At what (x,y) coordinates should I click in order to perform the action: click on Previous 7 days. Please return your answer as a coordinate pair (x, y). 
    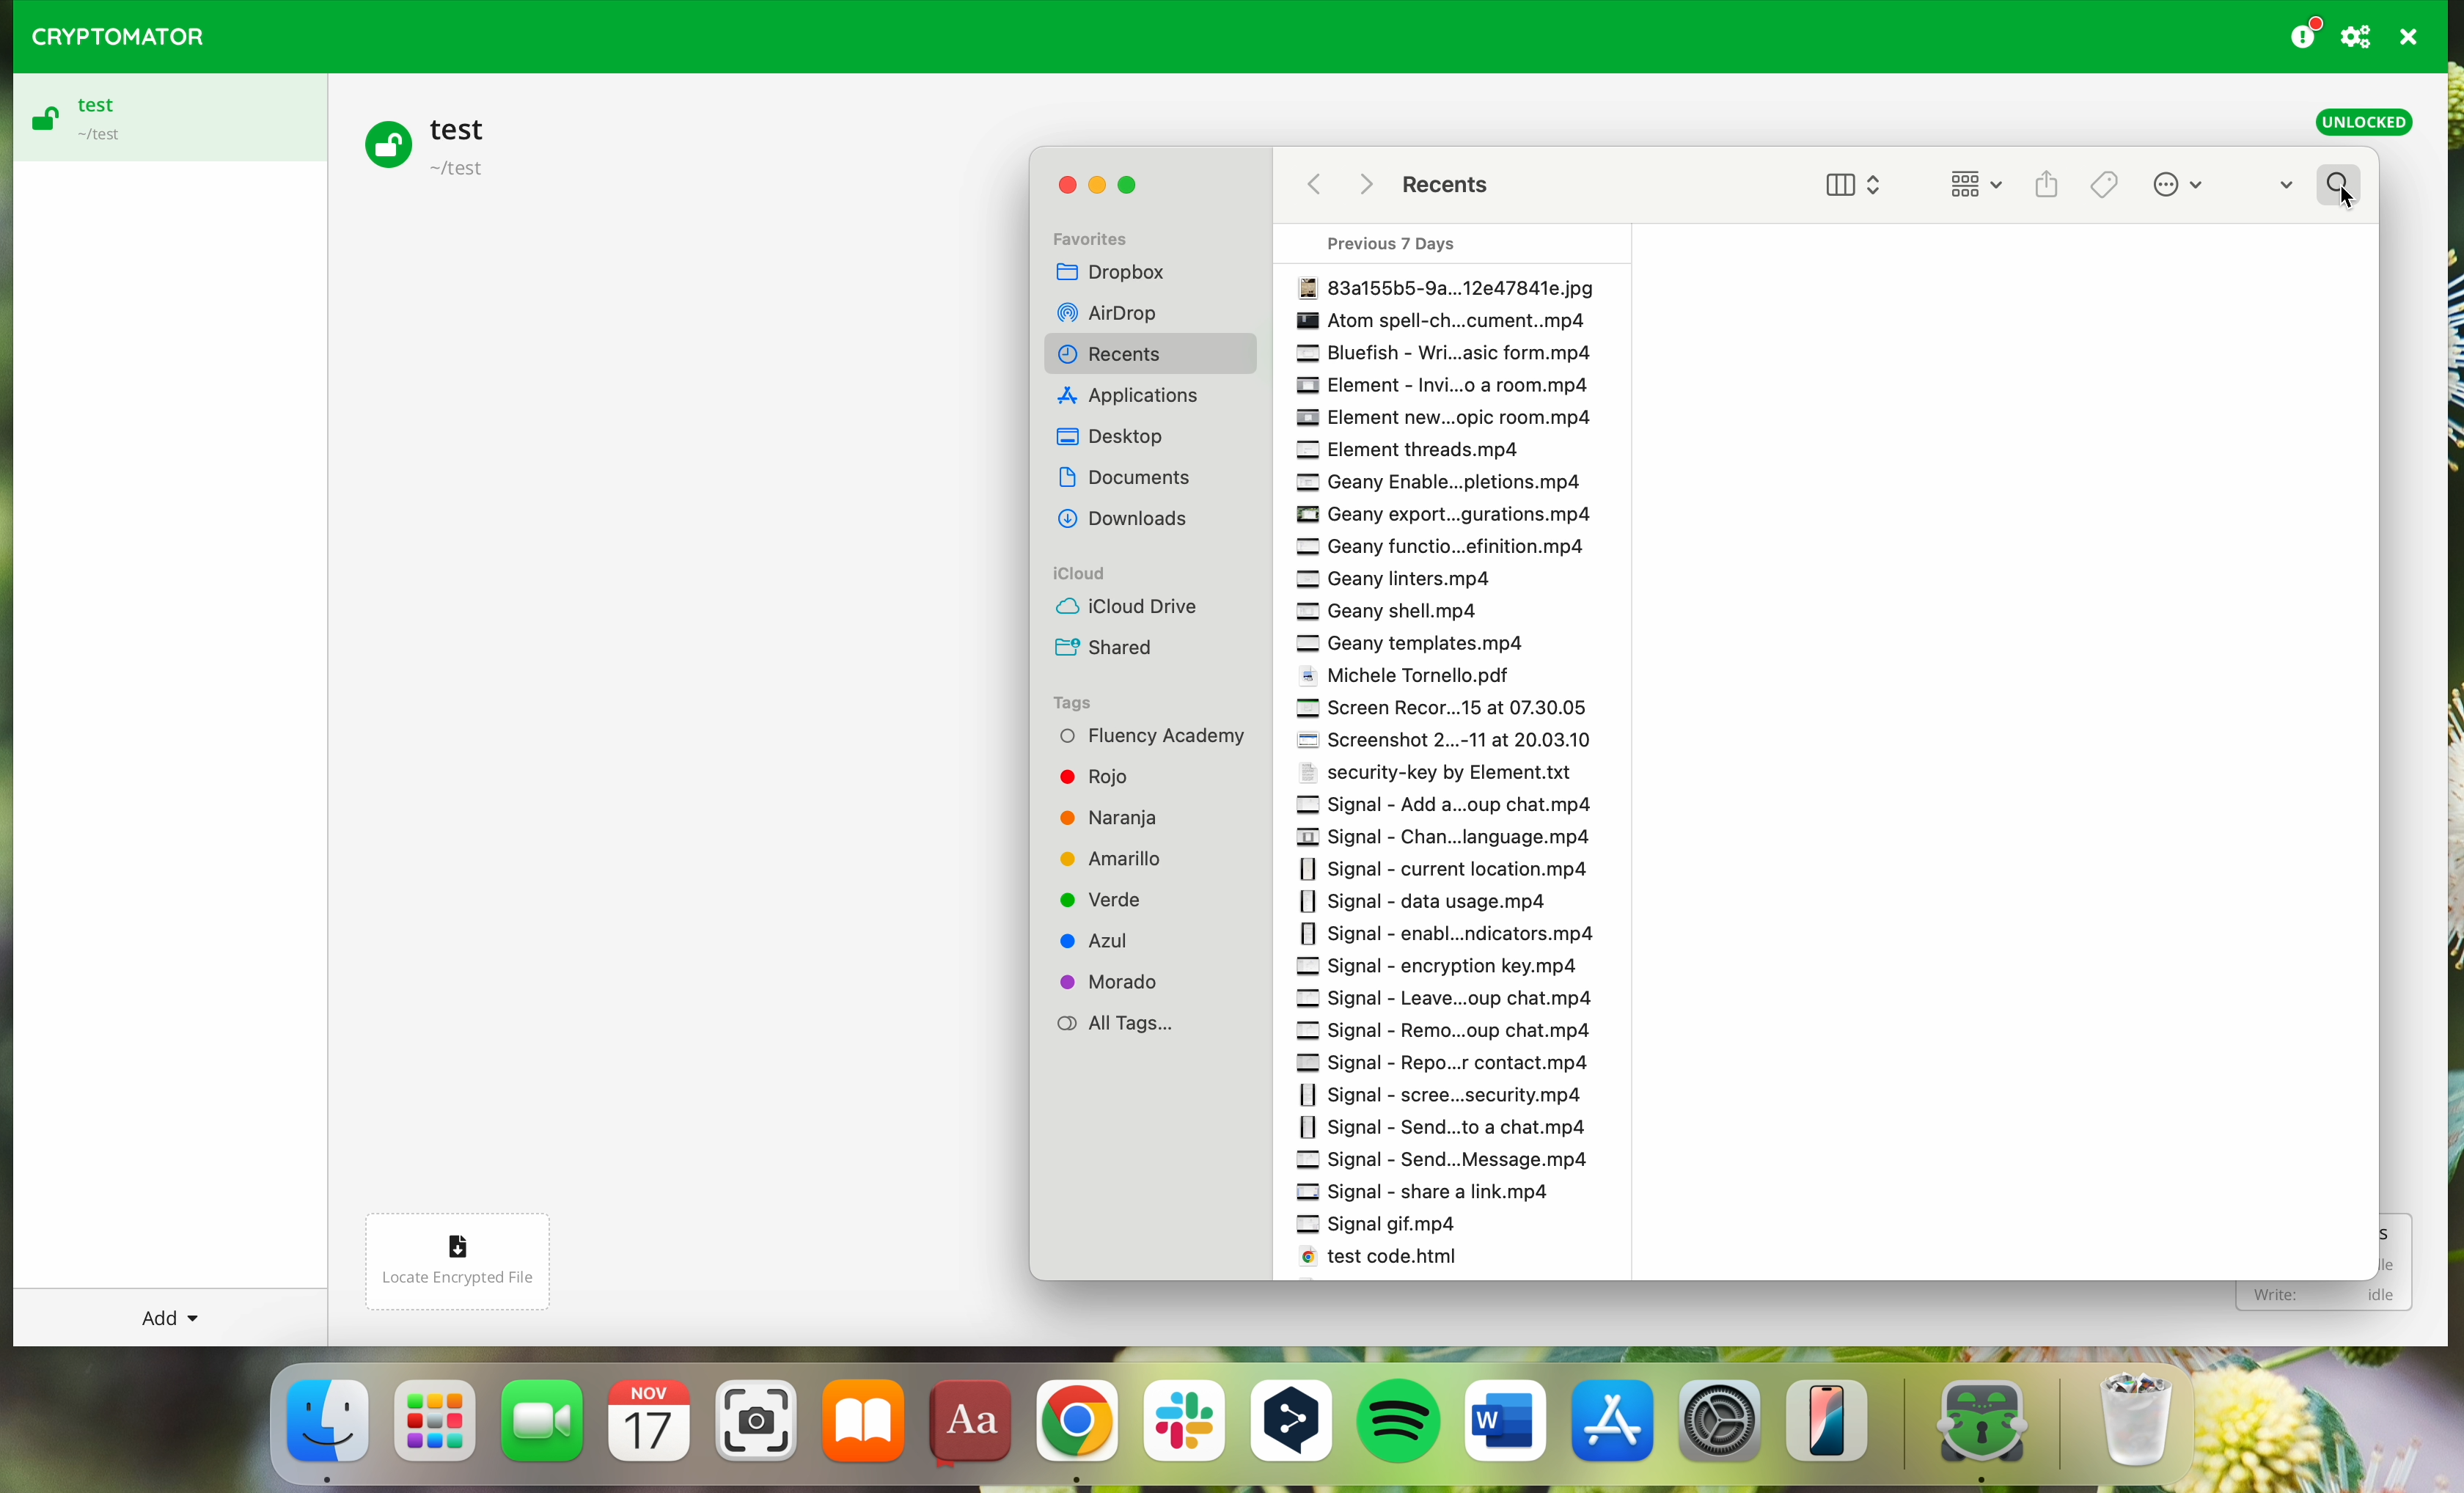
    Looking at the image, I should click on (1403, 241).